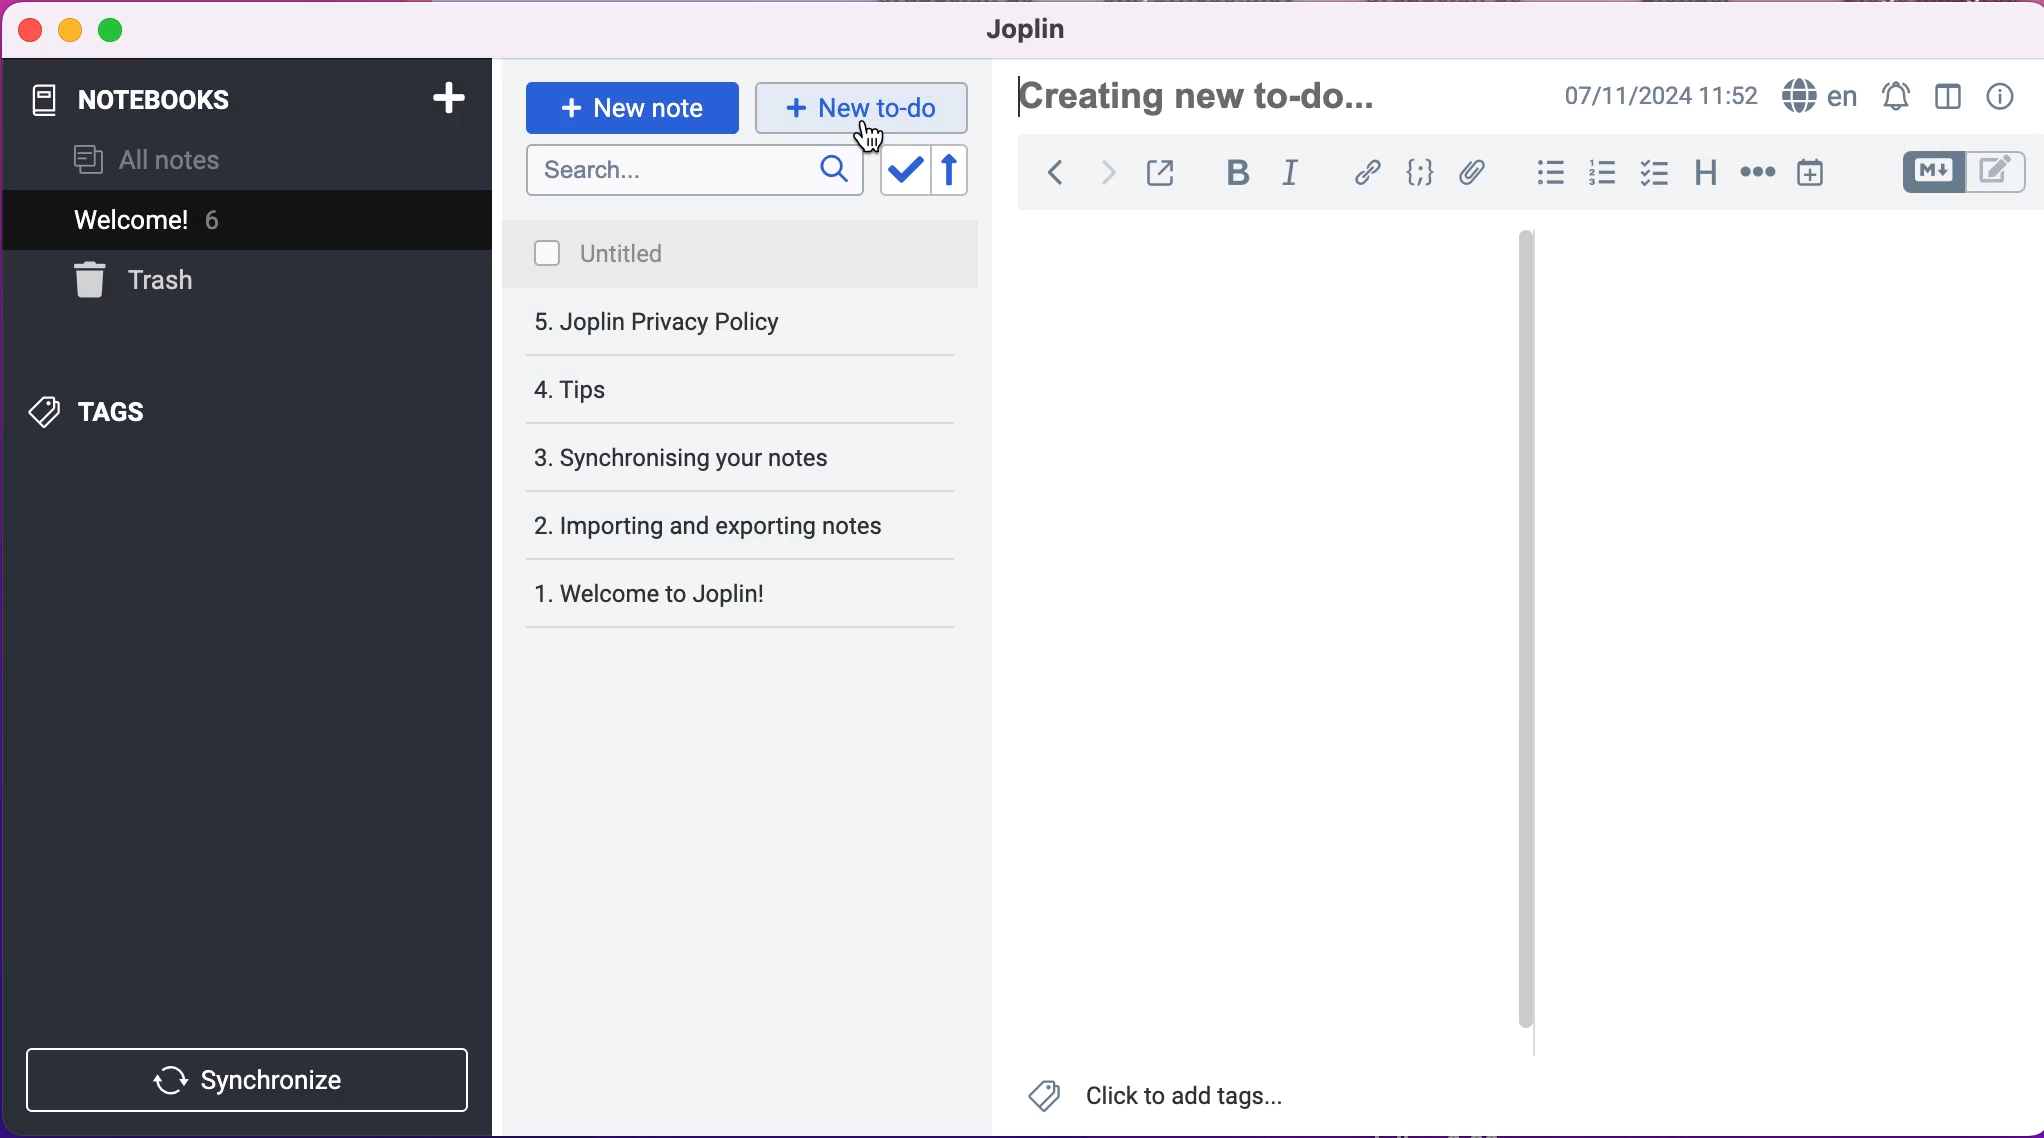 This screenshot has height=1138, width=2044. I want to click on hyperlink, so click(1367, 173).